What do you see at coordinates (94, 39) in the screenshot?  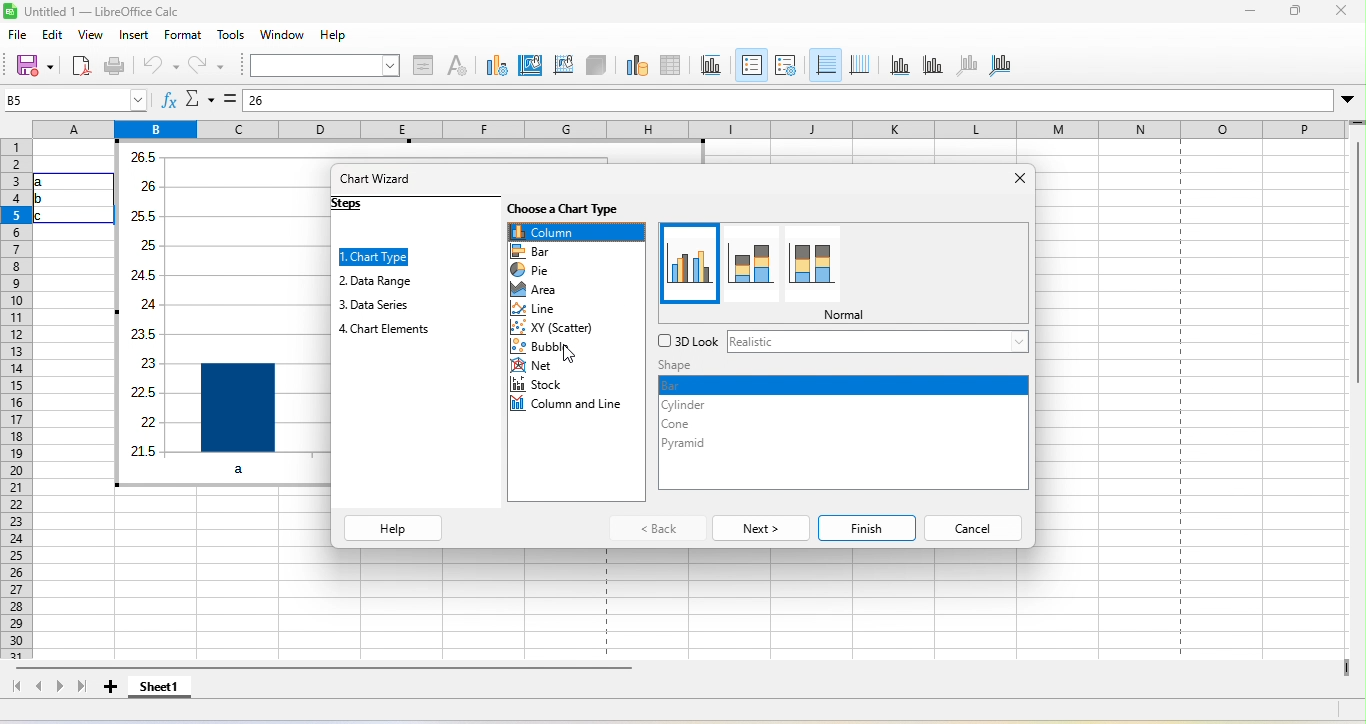 I see `view` at bounding box center [94, 39].